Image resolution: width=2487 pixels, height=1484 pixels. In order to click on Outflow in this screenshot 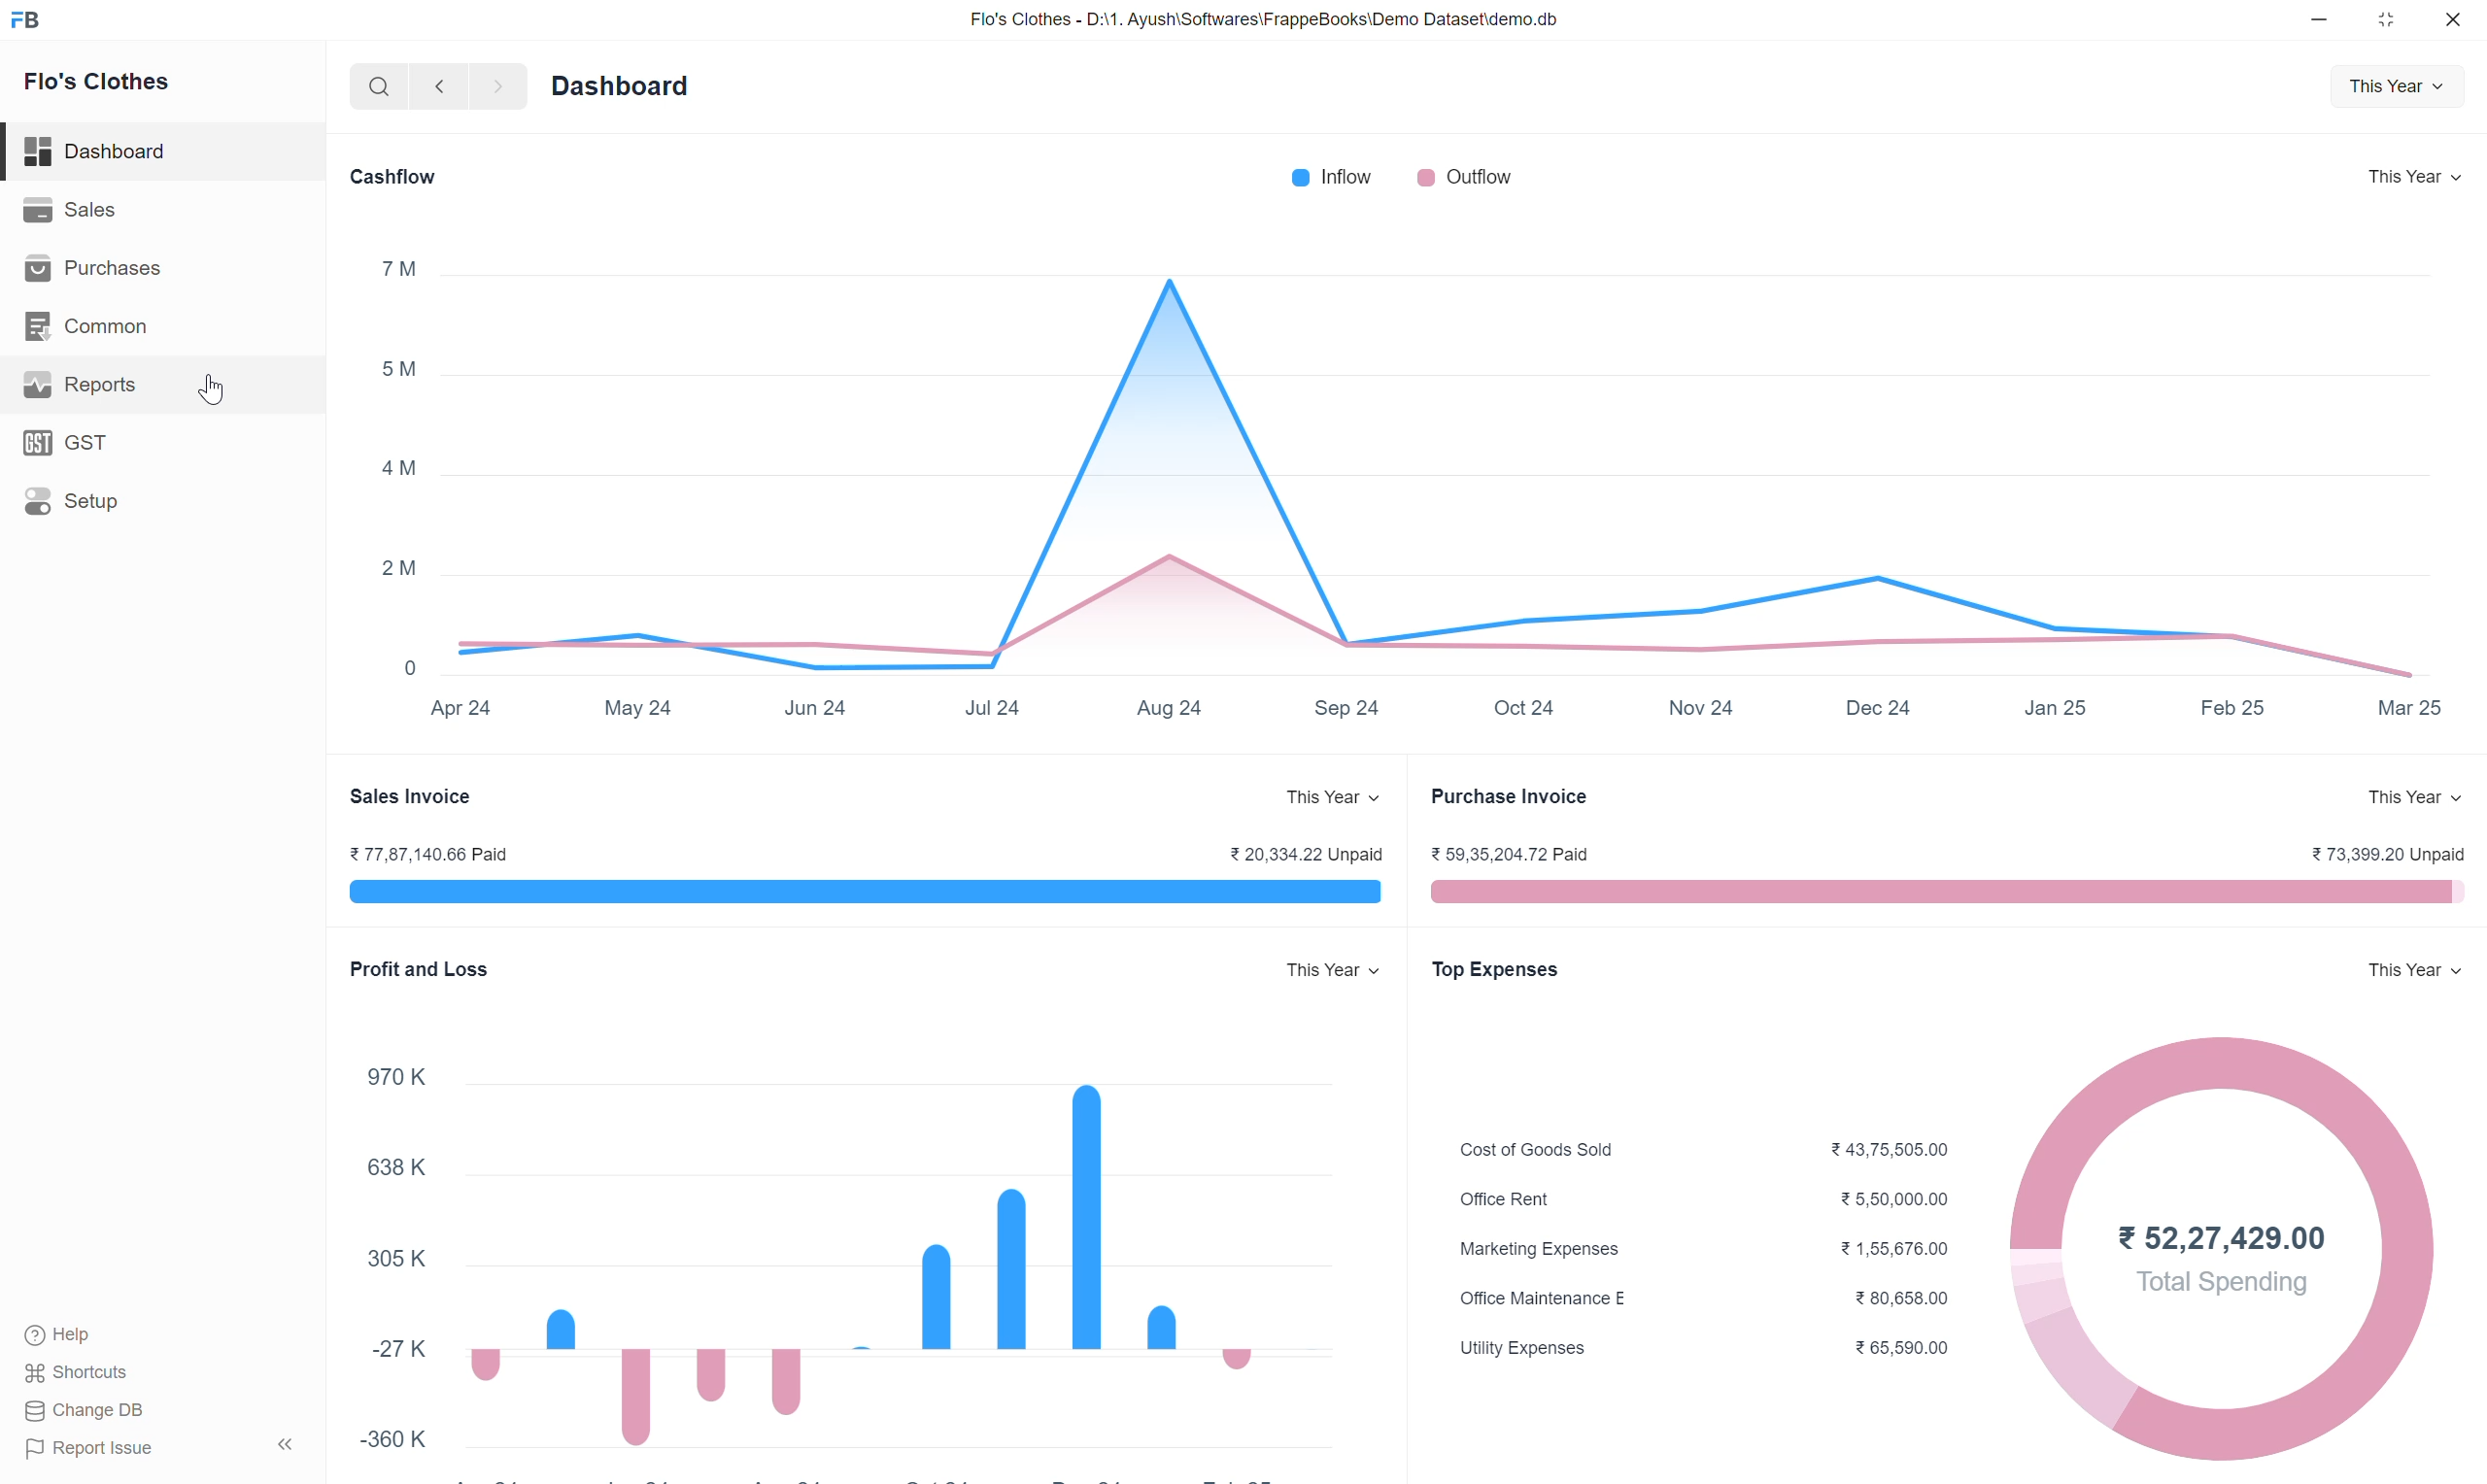, I will do `click(1460, 173)`.